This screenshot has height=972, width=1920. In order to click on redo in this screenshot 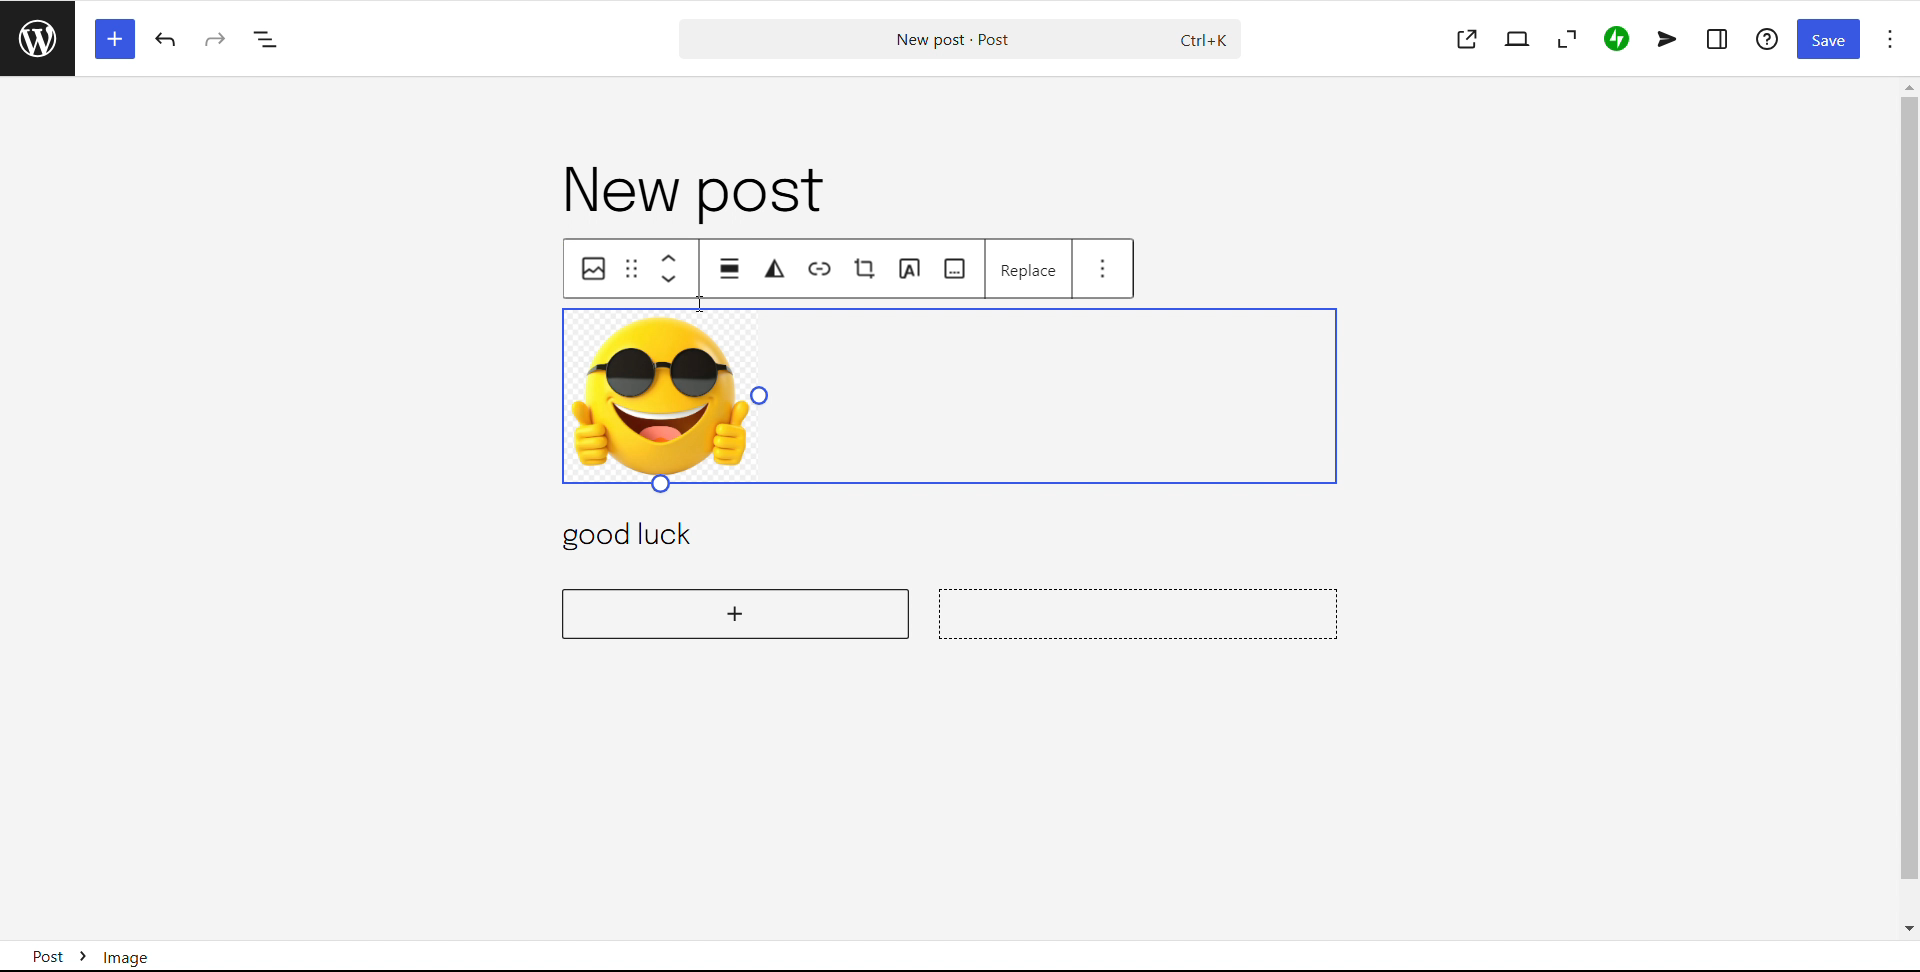, I will do `click(216, 39)`.